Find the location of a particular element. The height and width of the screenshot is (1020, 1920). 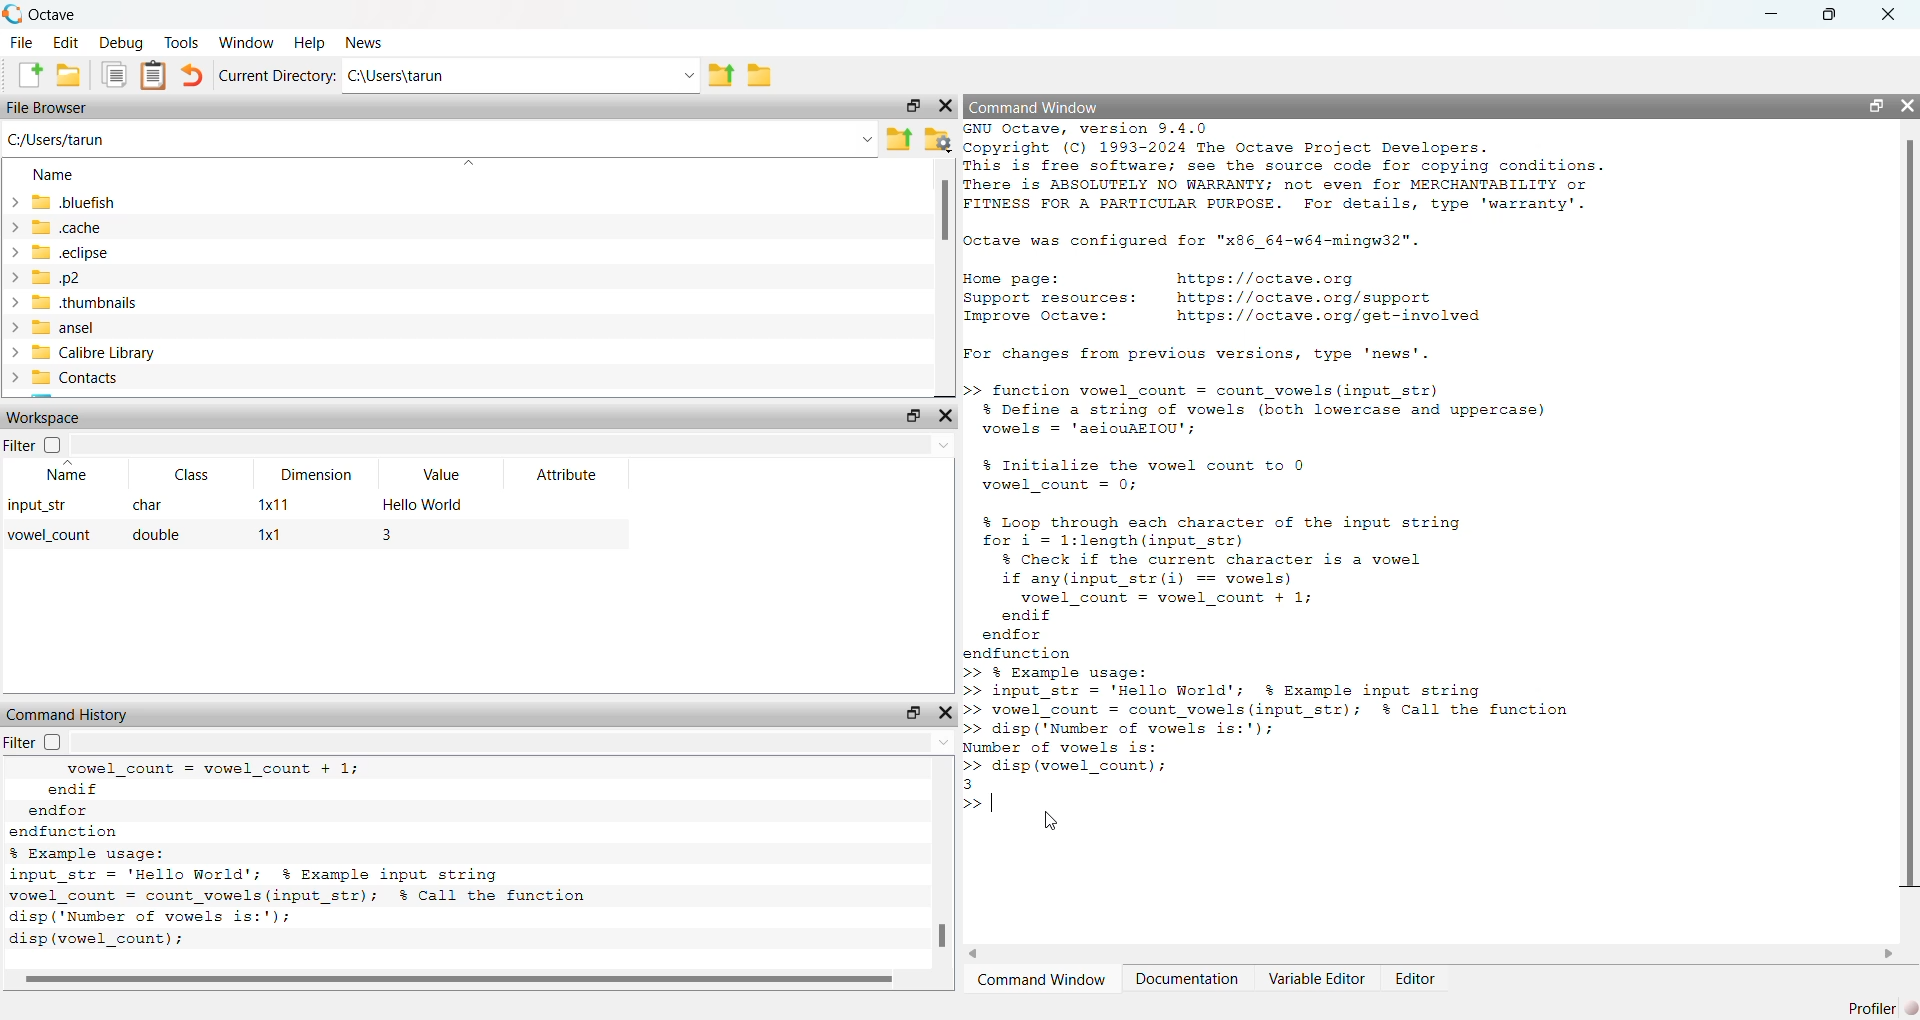

Help is located at coordinates (308, 42).